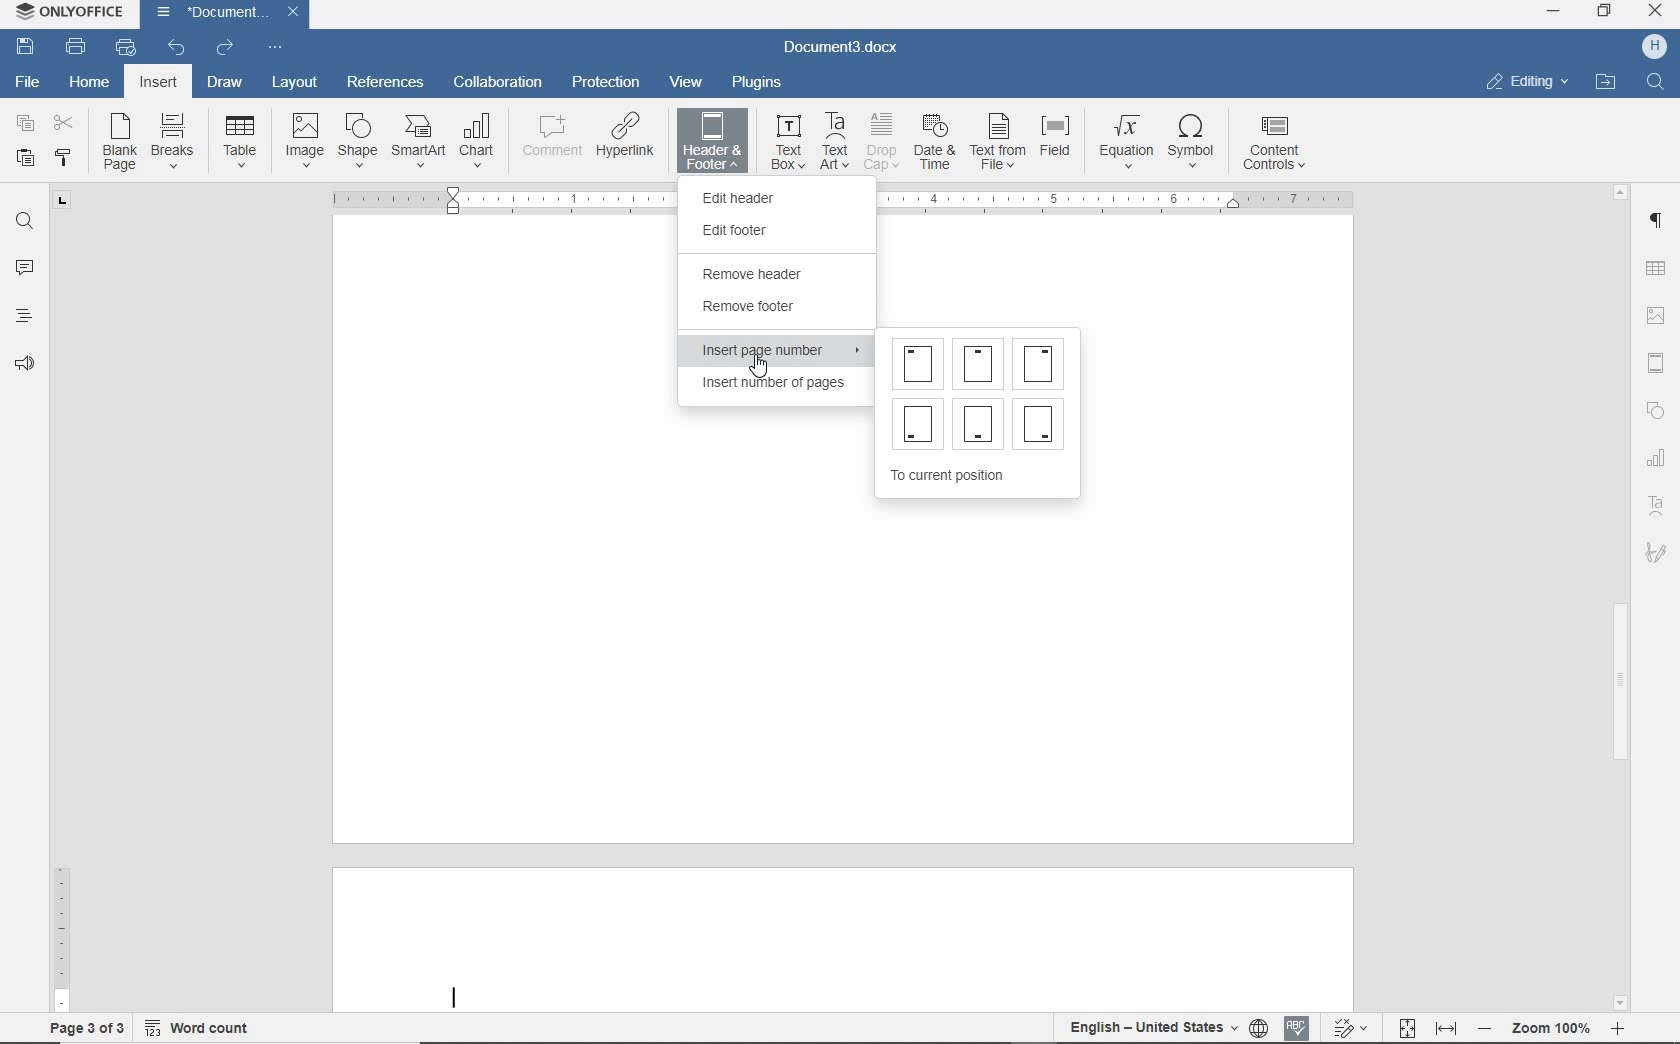 This screenshot has width=1680, height=1044. What do you see at coordinates (758, 83) in the screenshot?
I see `PLUGINS` at bounding box center [758, 83].